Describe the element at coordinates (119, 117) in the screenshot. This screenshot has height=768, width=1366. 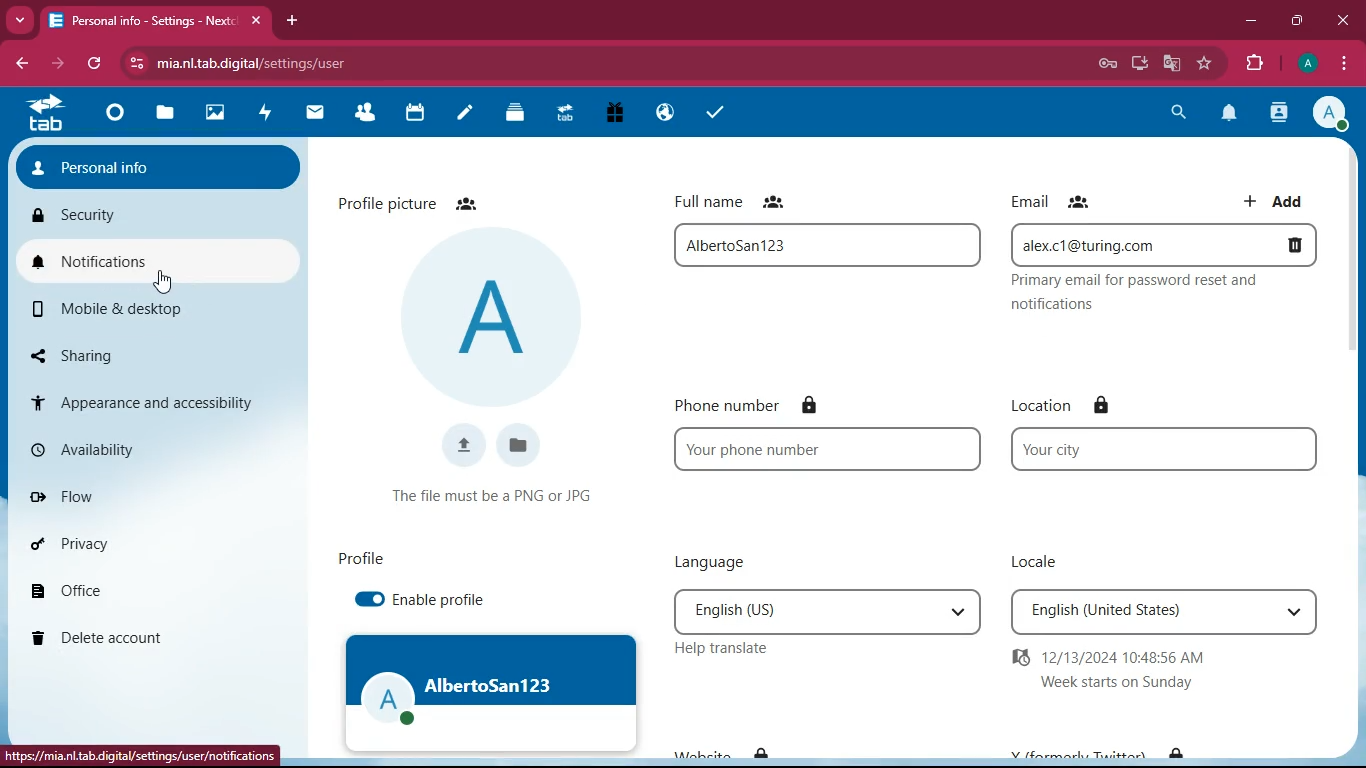
I see `Dashboard` at that location.